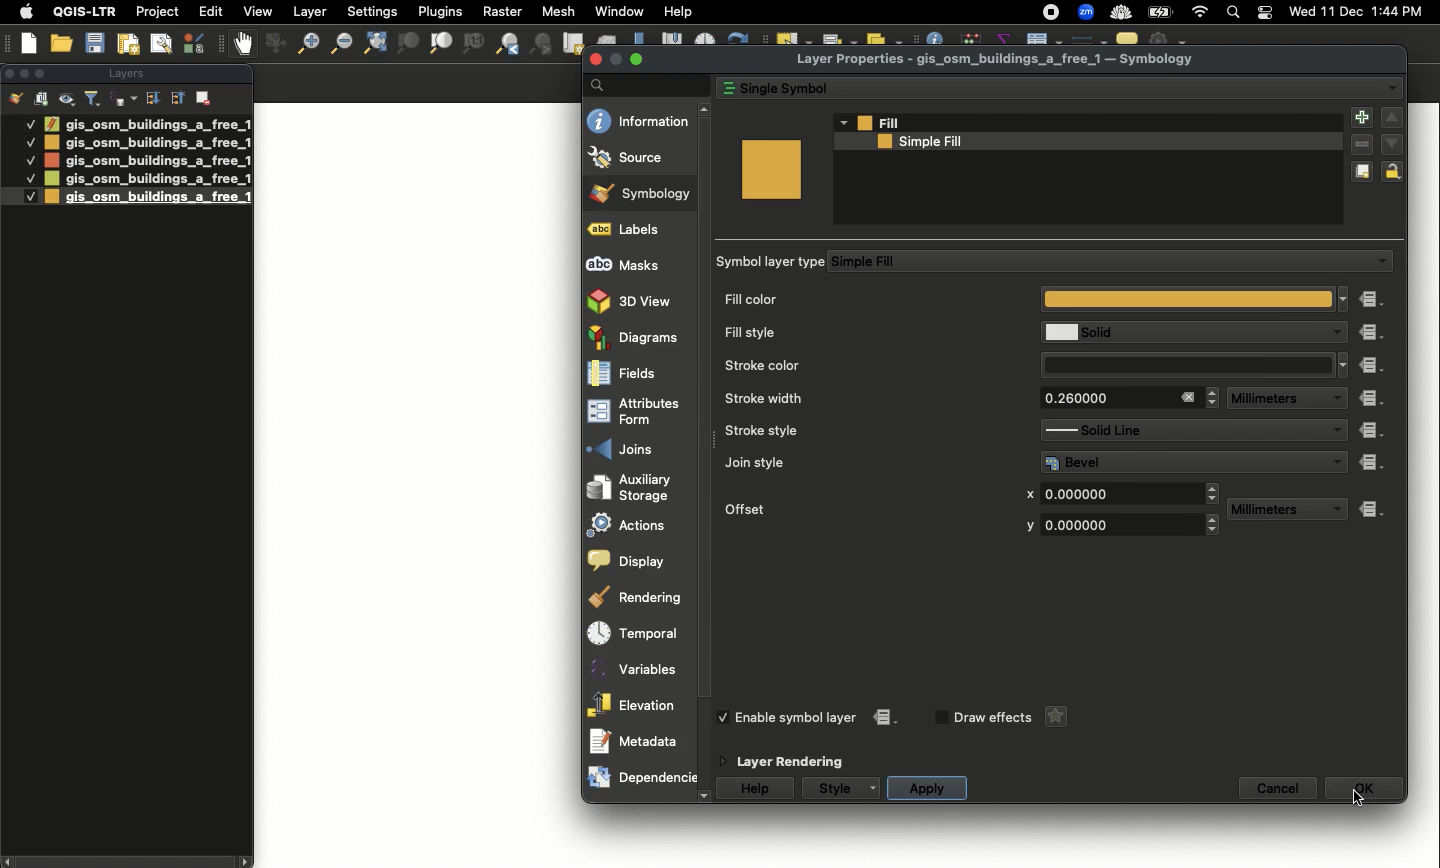  What do you see at coordinates (1028, 301) in the screenshot?
I see `Fill color` at bounding box center [1028, 301].